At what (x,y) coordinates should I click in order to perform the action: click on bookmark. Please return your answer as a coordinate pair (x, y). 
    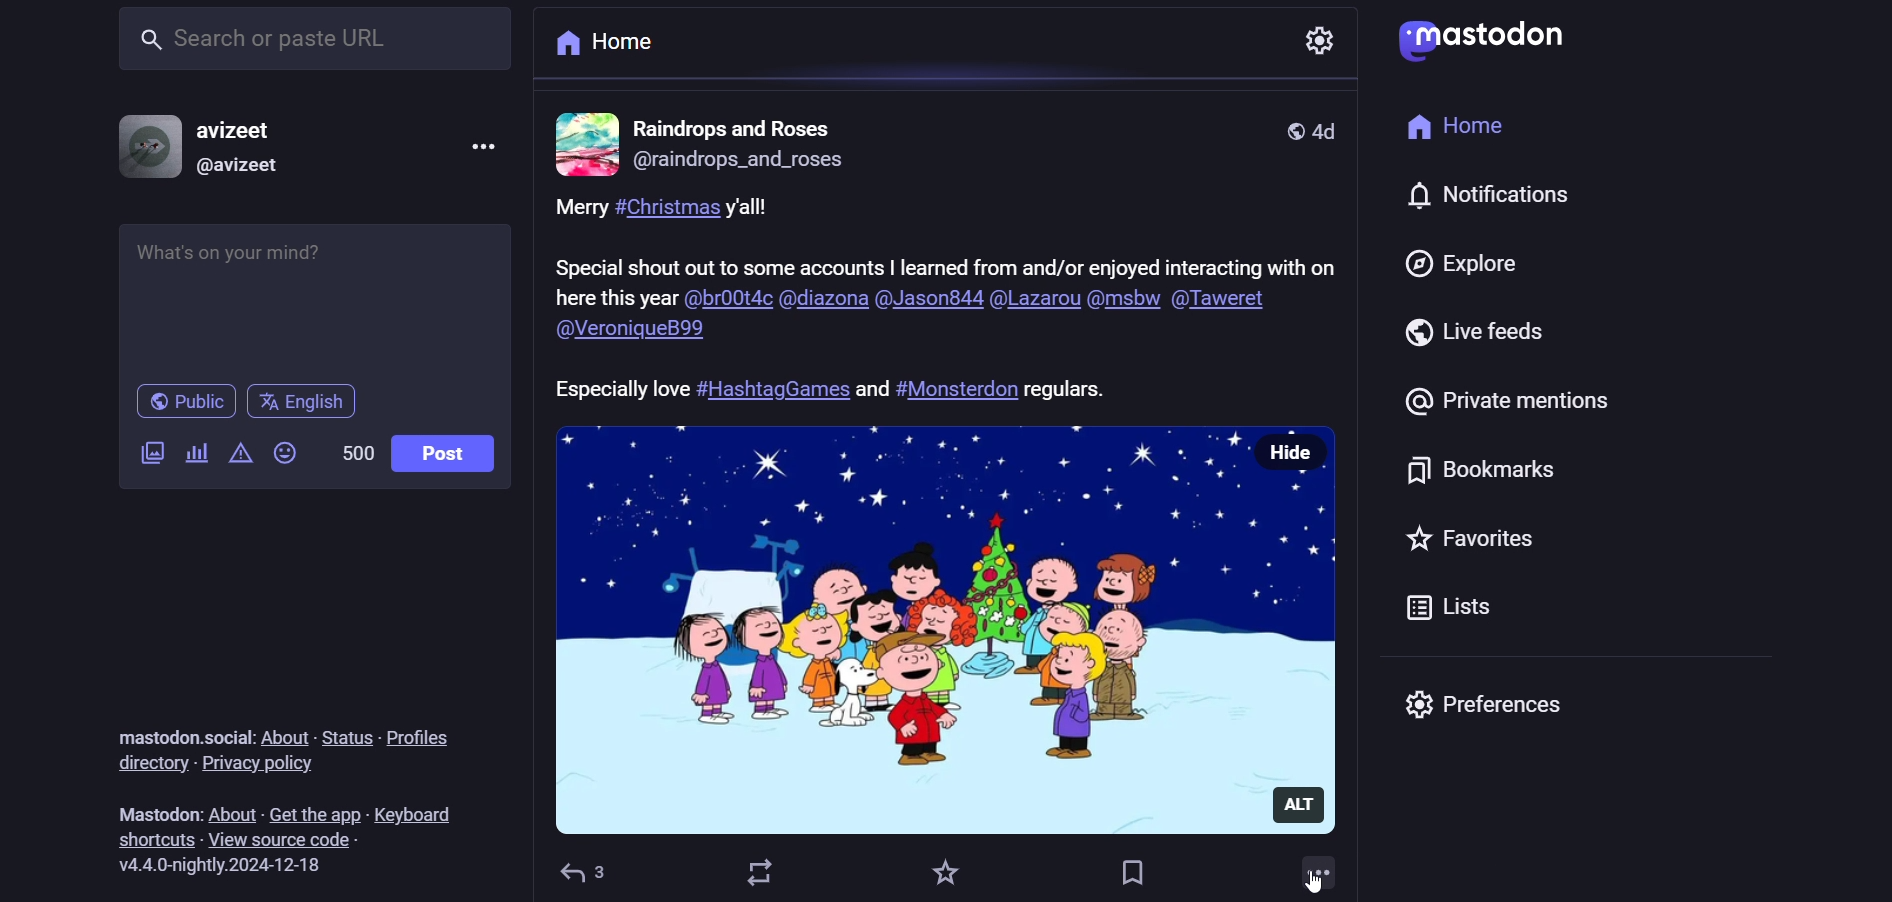
    Looking at the image, I should click on (1134, 867).